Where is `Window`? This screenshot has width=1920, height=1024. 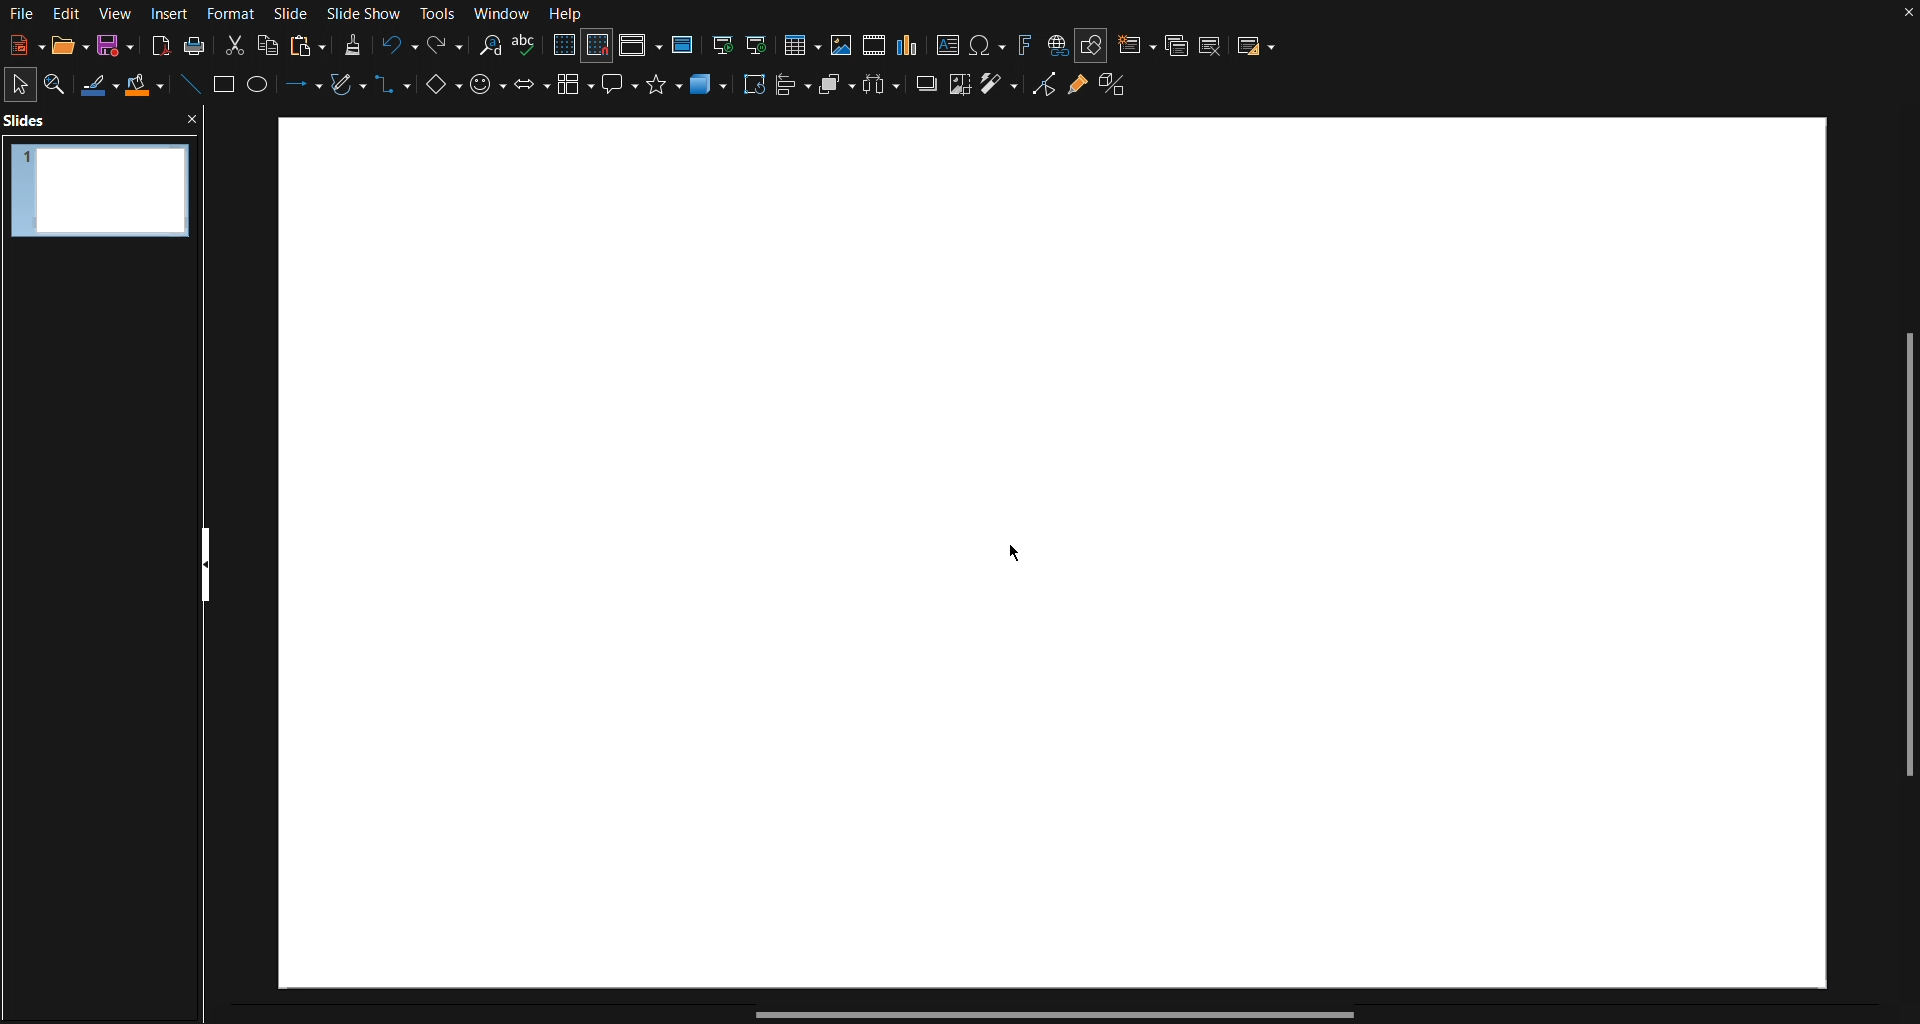
Window is located at coordinates (502, 14).